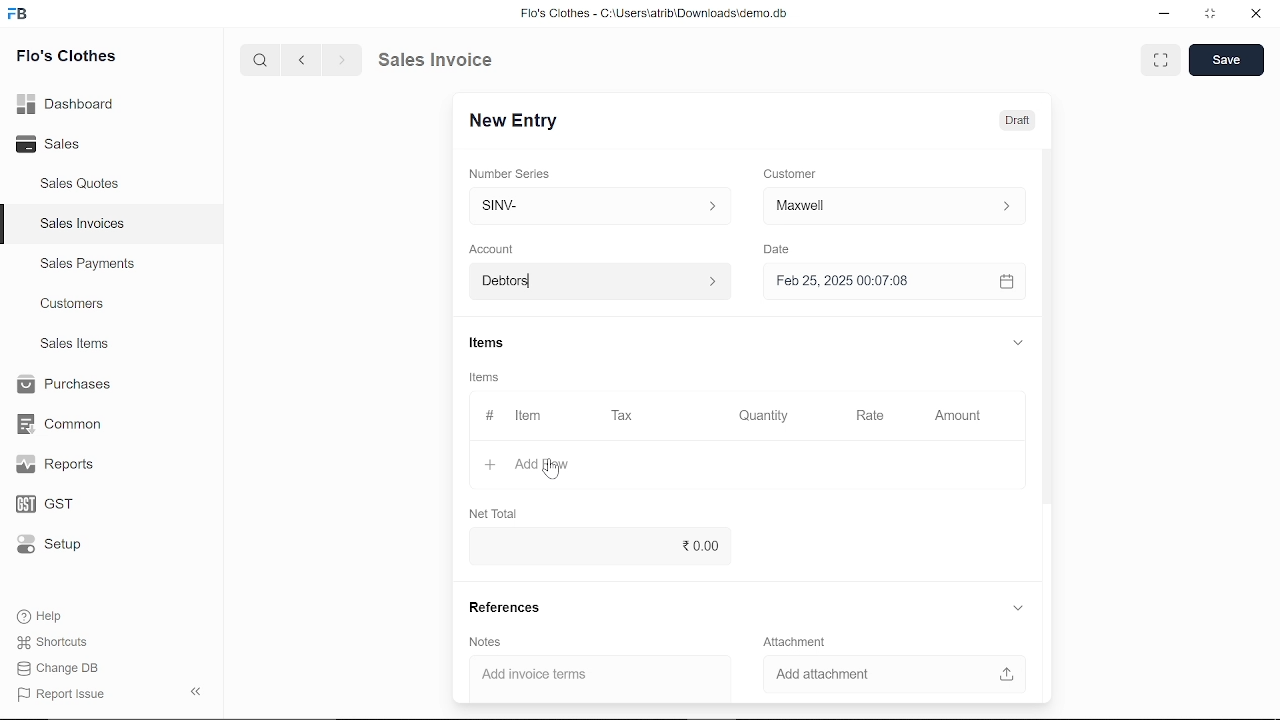 This screenshot has height=720, width=1280. What do you see at coordinates (74, 303) in the screenshot?
I see `Customers` at bounding box center [74, 303].